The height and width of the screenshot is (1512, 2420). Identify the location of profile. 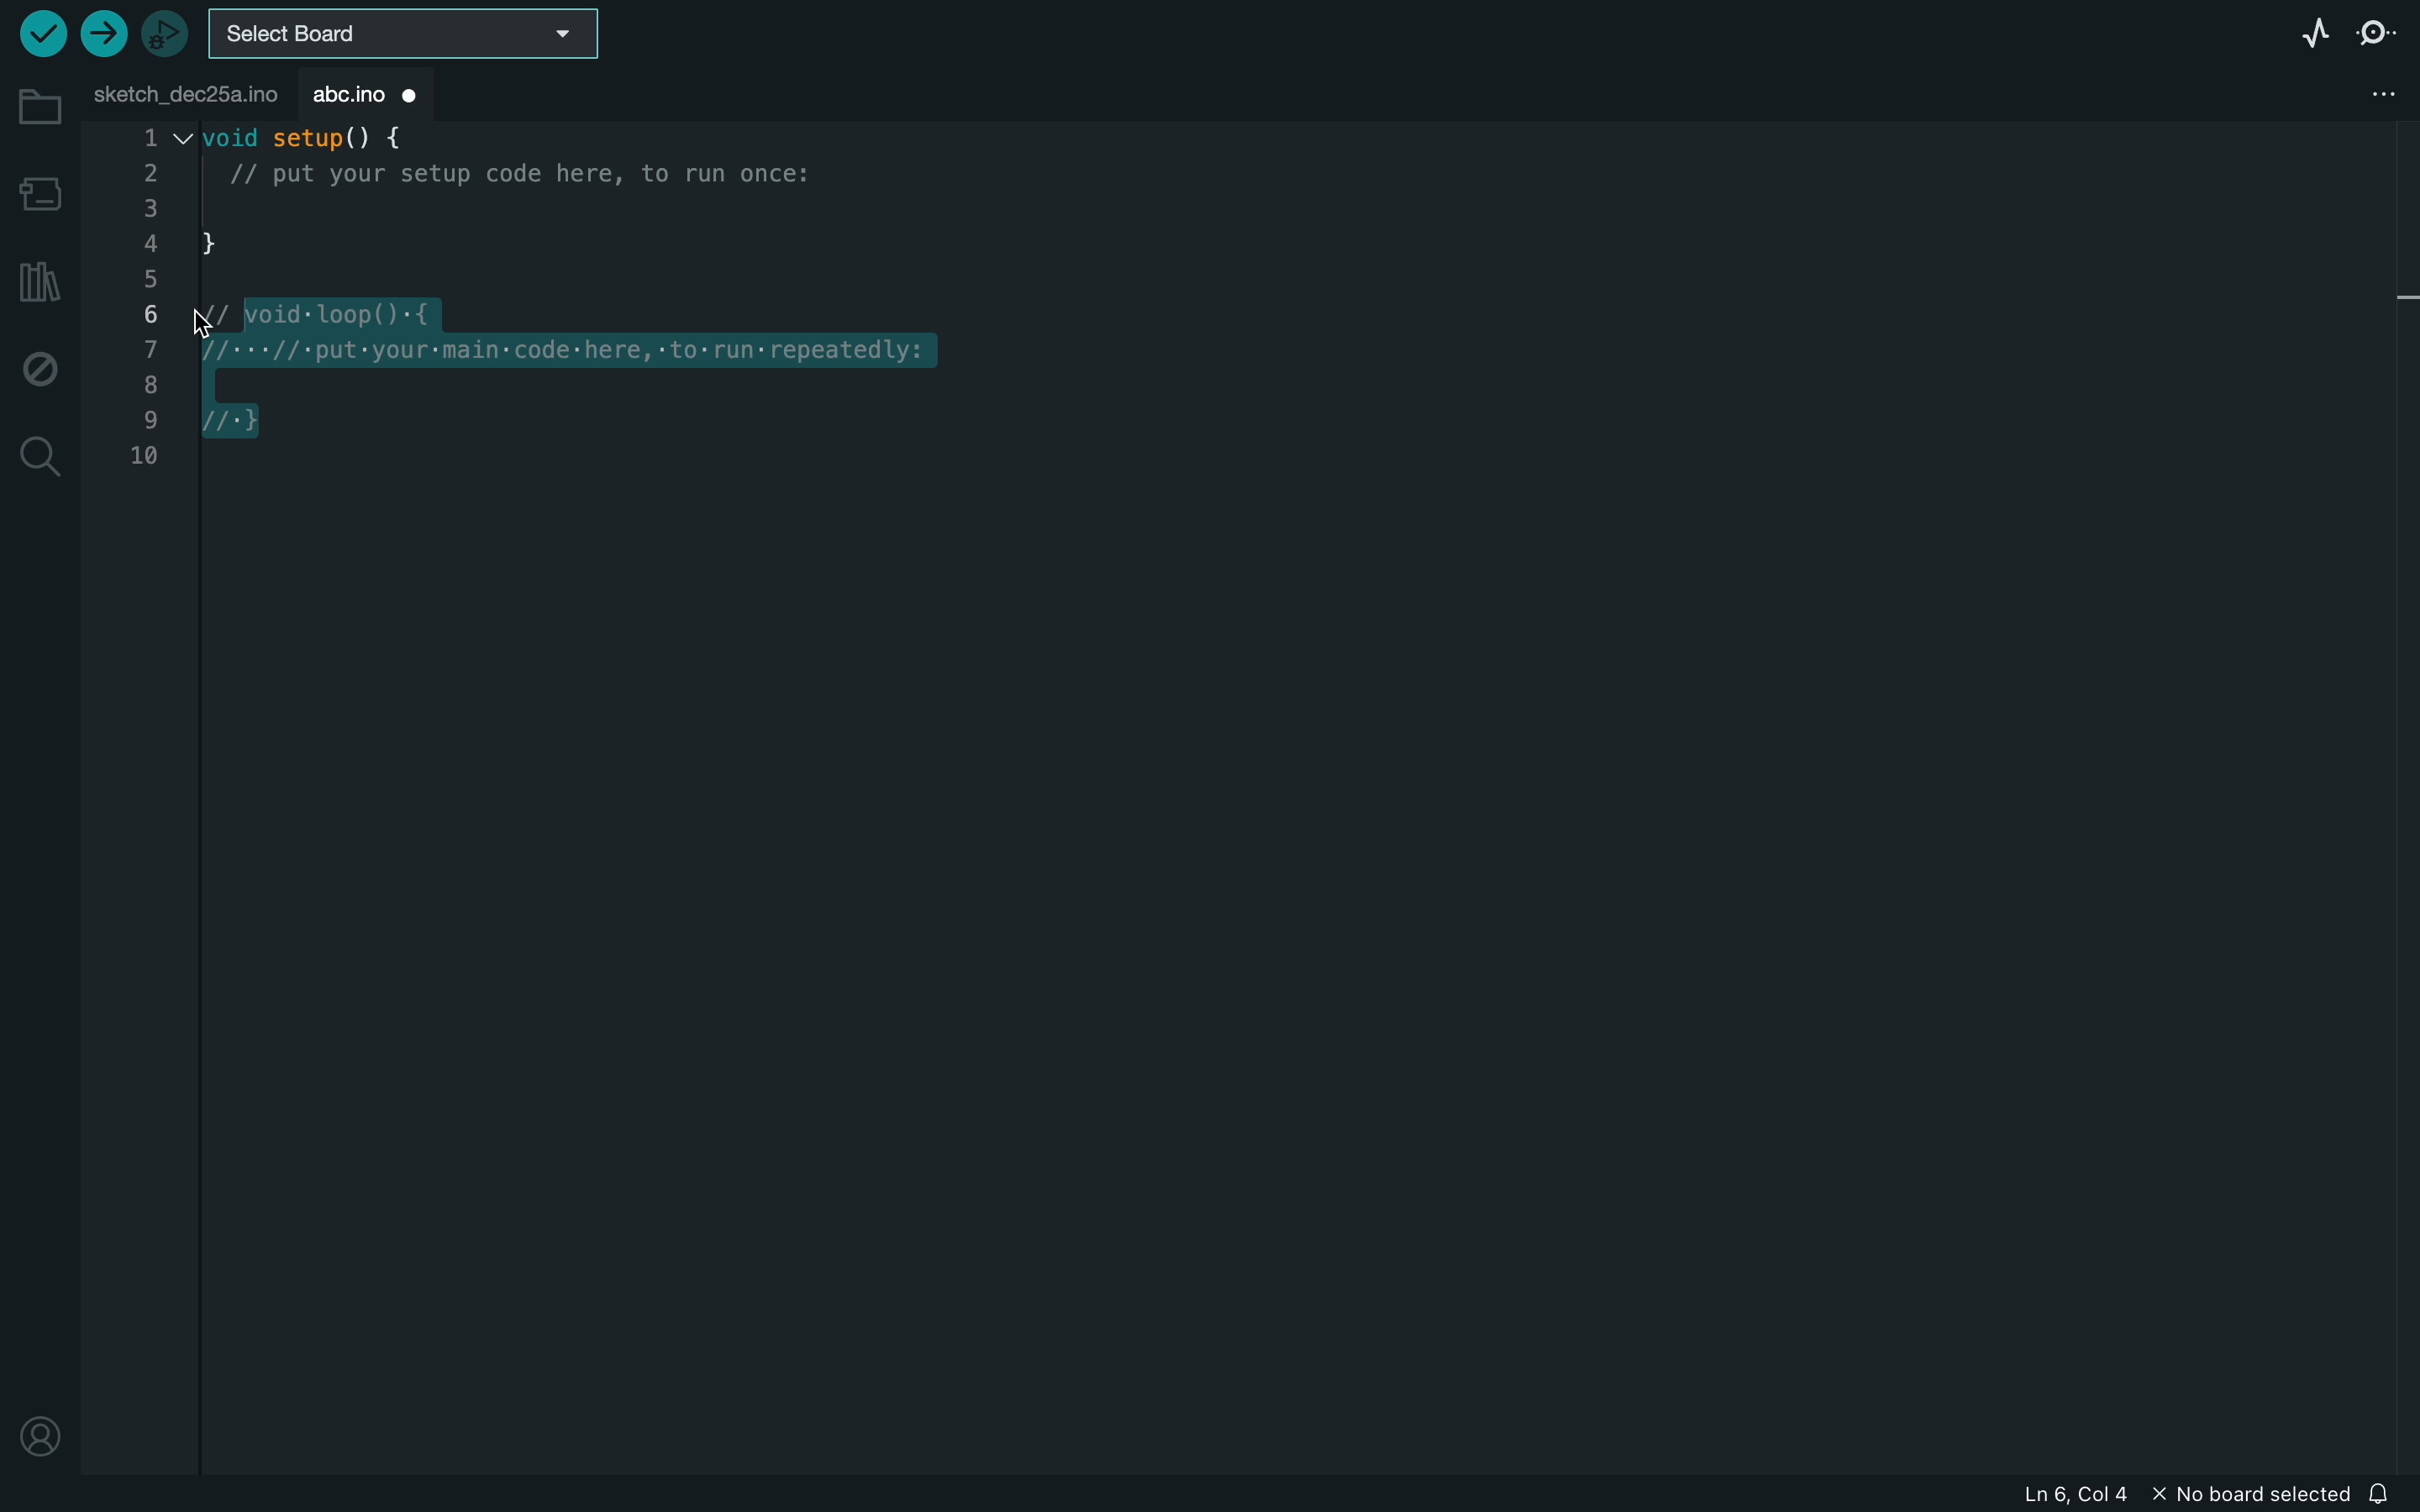
(41, 1442).